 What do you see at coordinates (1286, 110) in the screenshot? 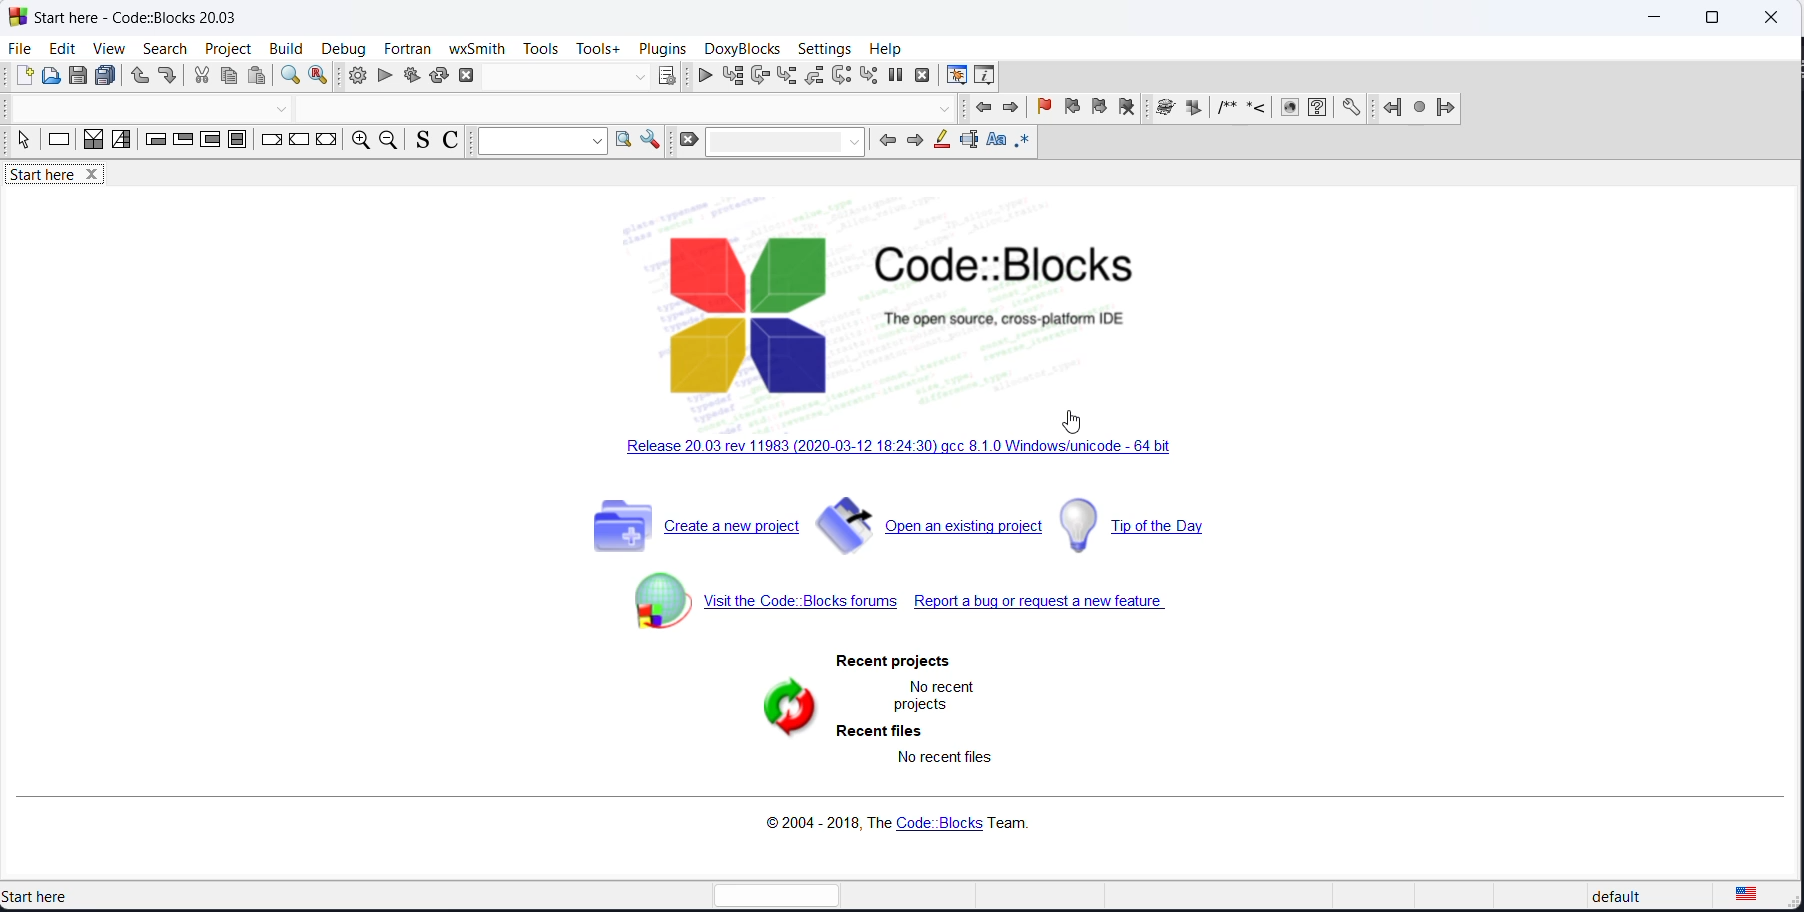
I see `icon` at bounding box center [1286, 110].